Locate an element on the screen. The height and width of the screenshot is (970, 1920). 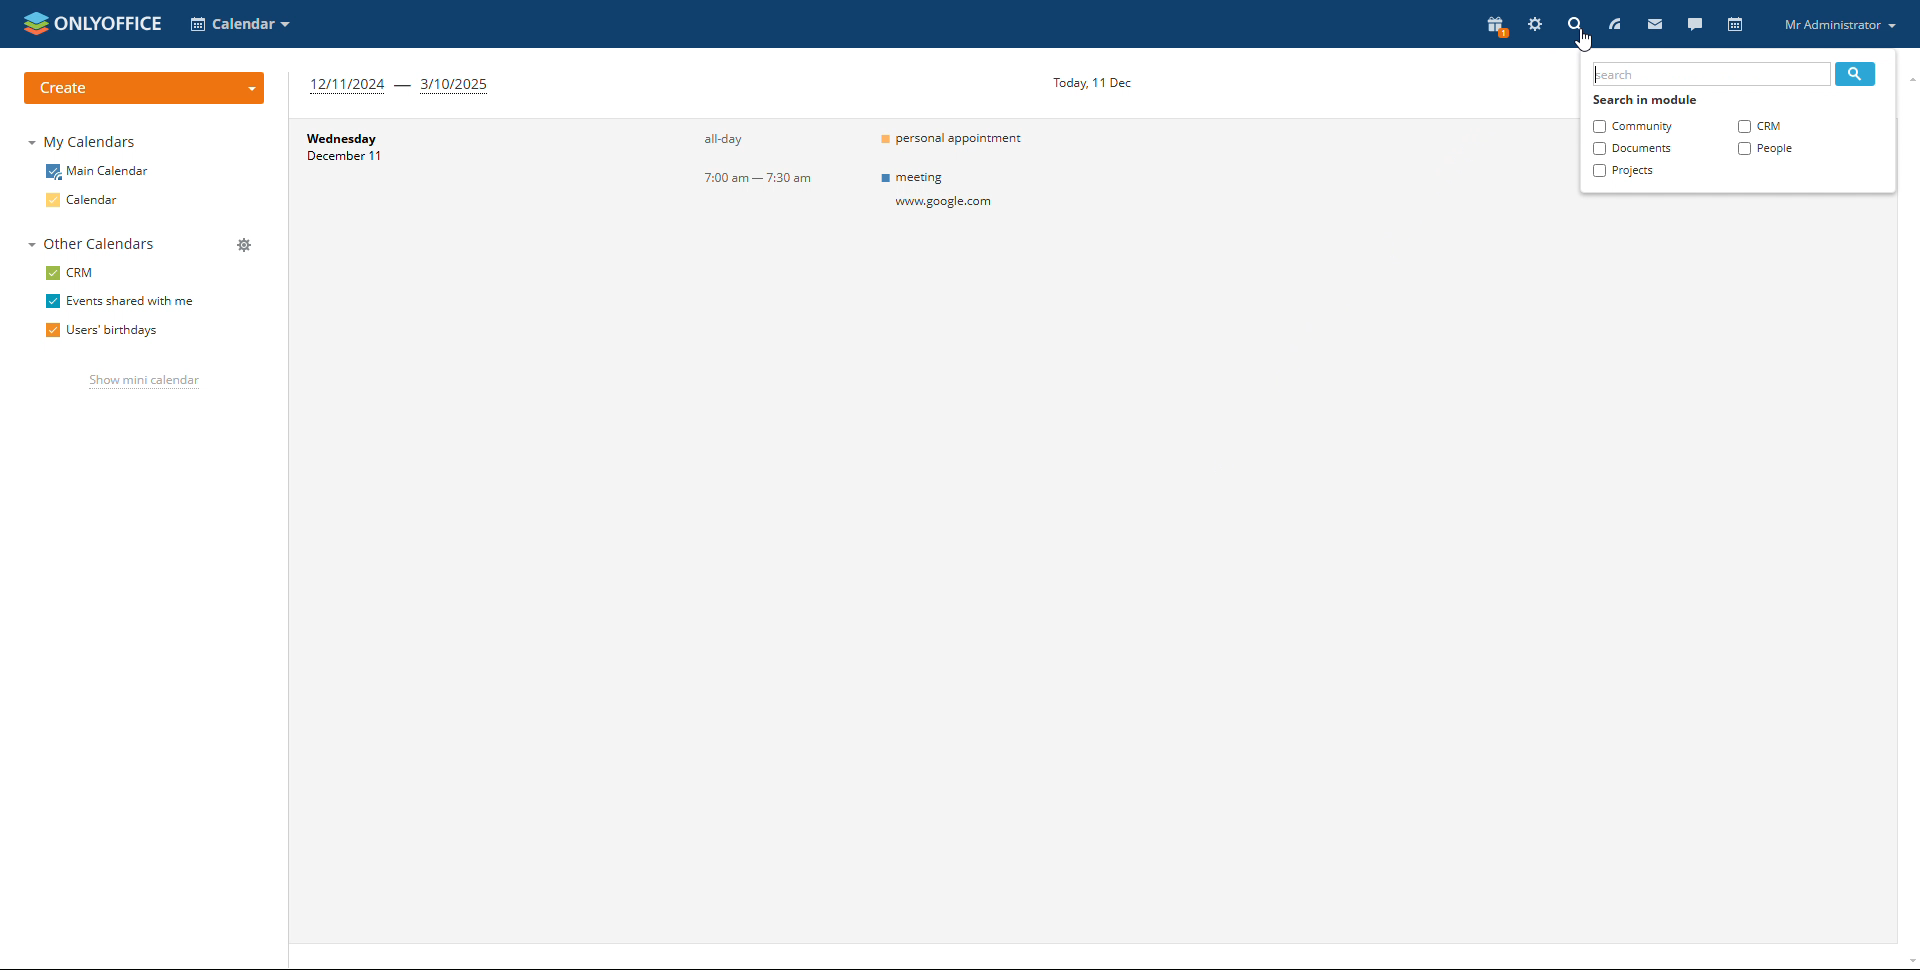
search in module is located at coordinates (1643, 99).